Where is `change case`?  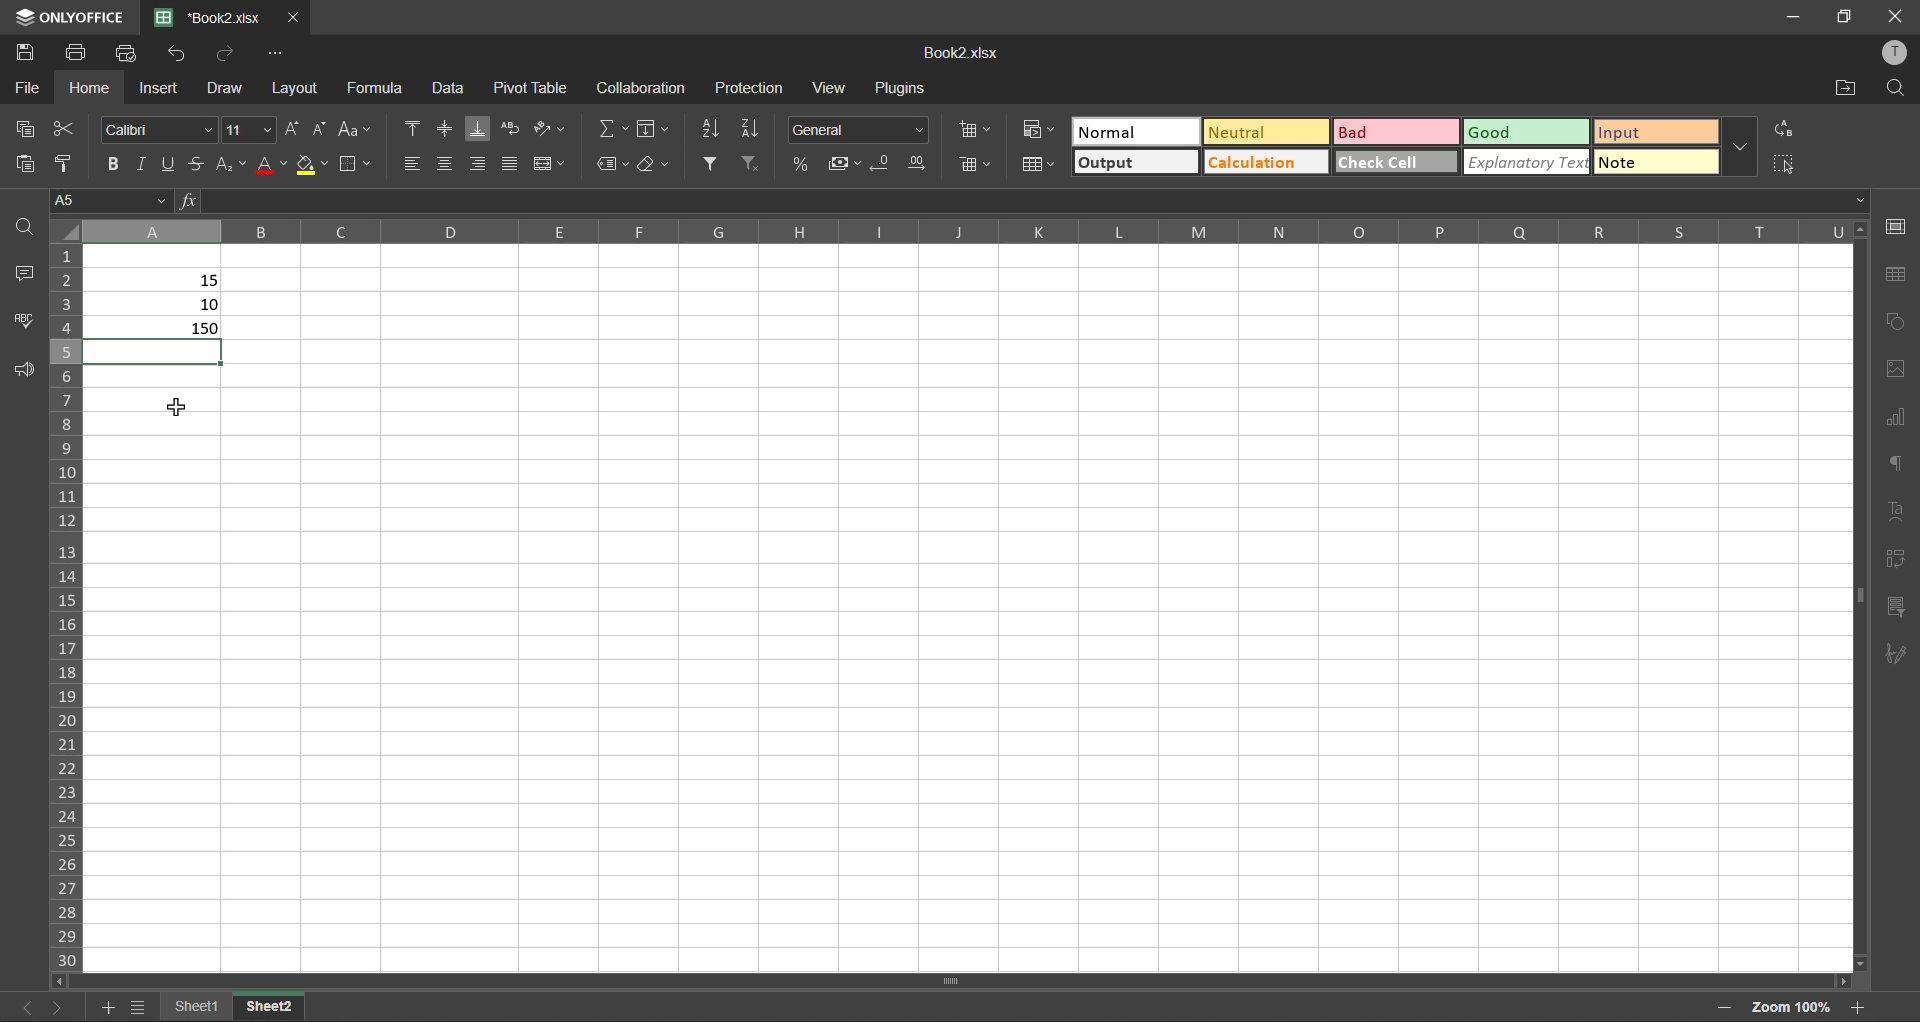 change case is located at coordinates (352, 128).